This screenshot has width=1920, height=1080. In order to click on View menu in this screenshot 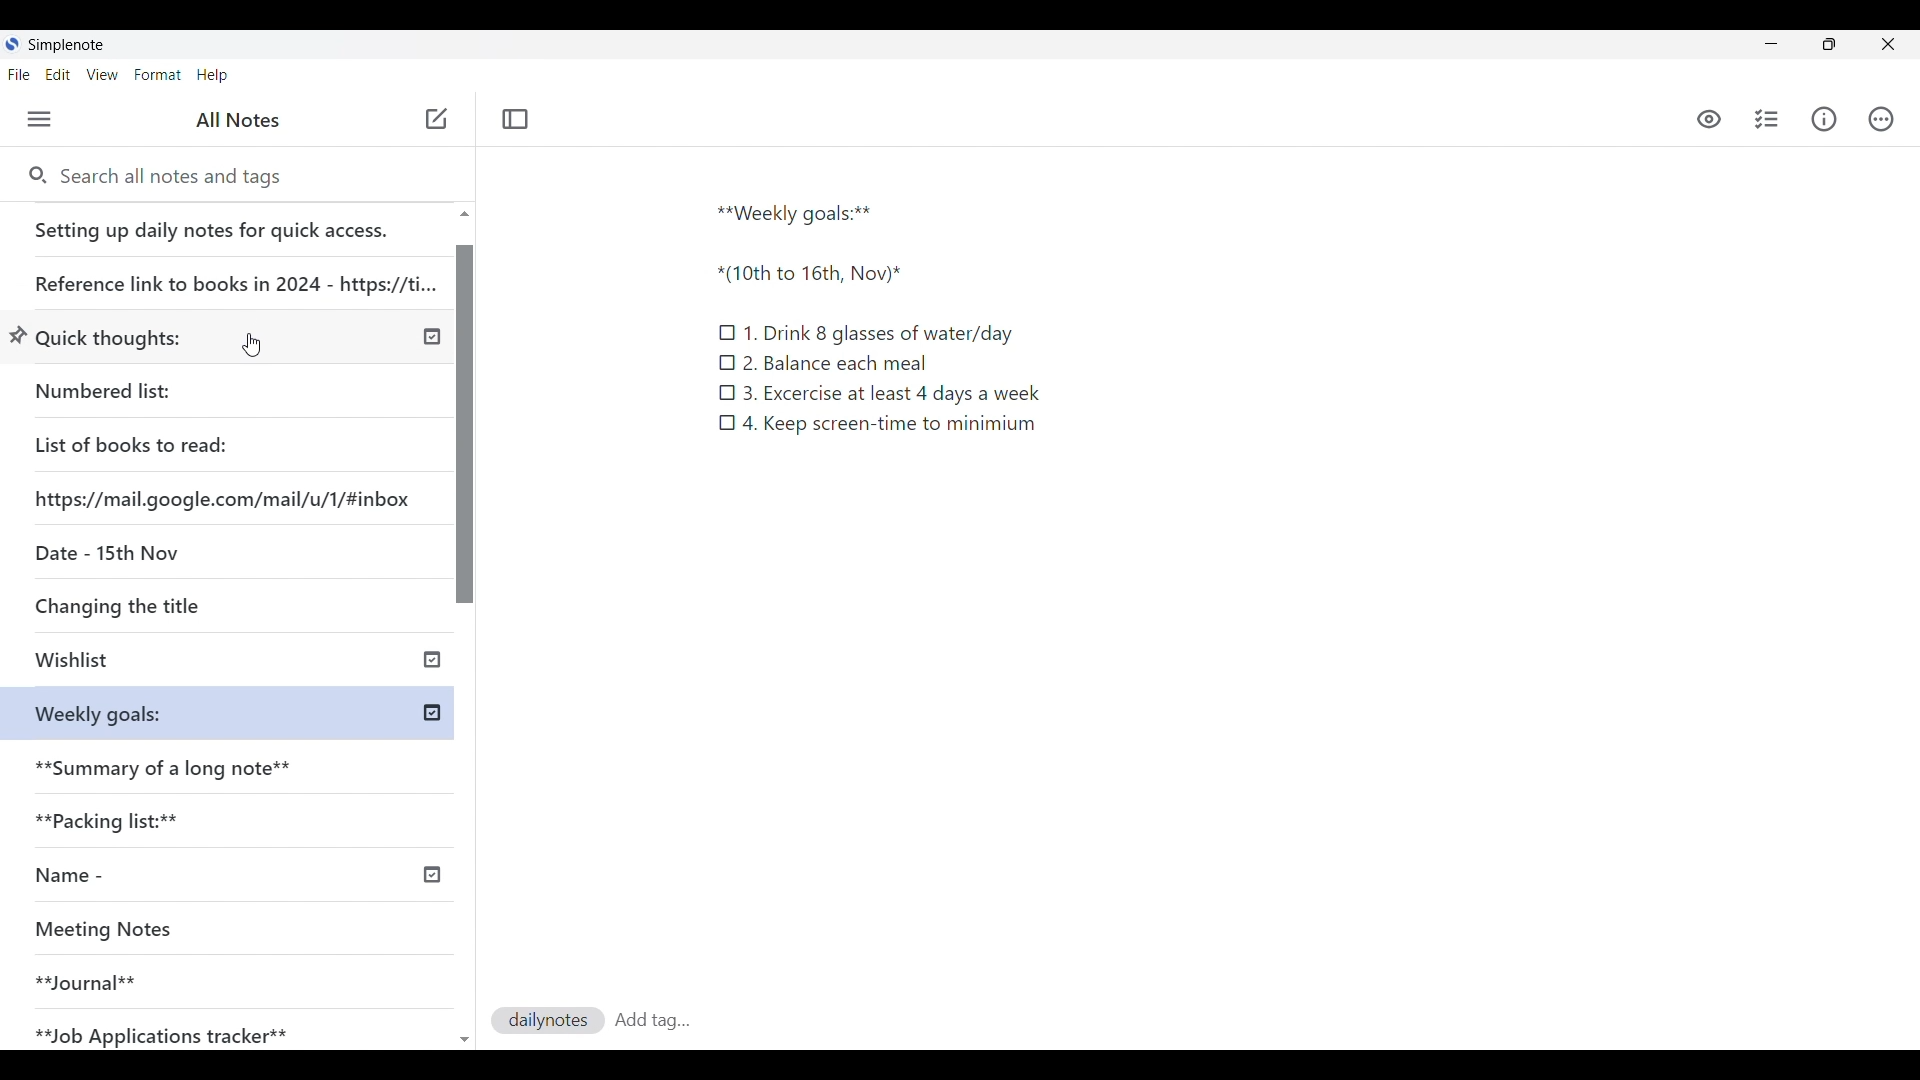, I will do `click(102, 75)`.